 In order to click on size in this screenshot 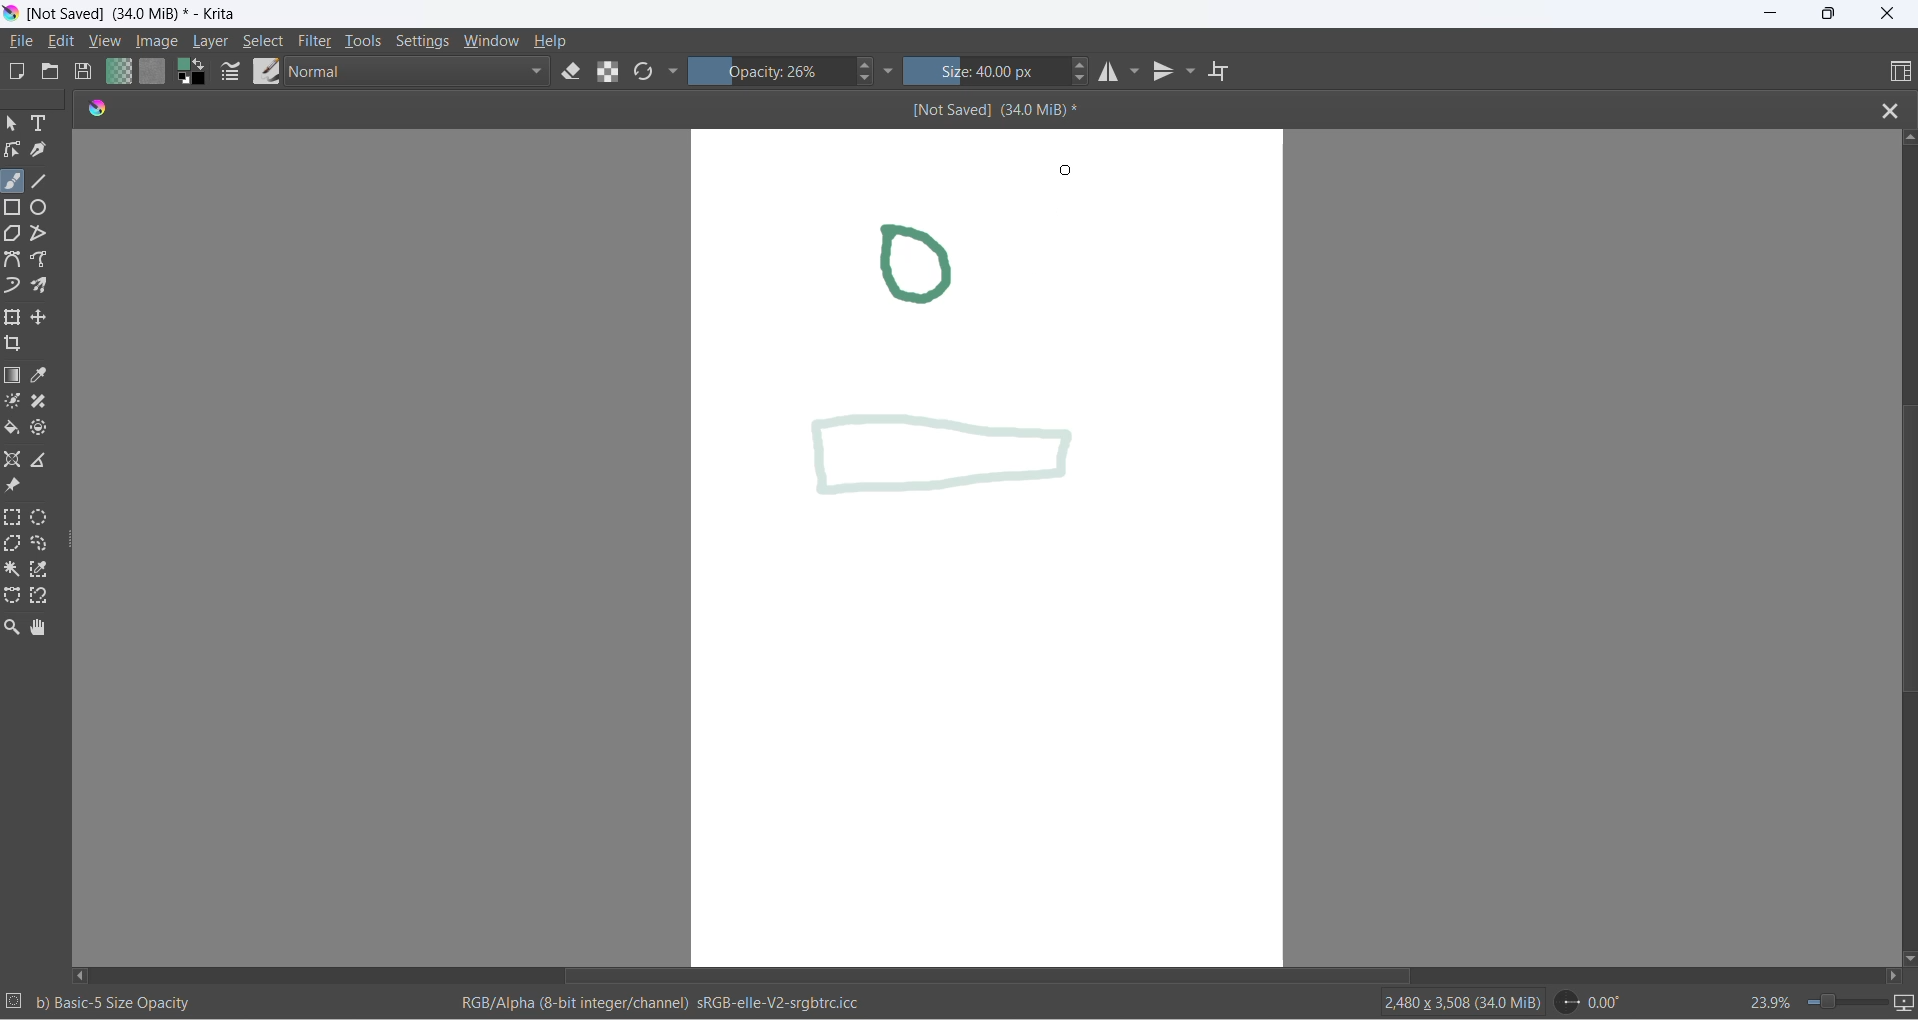, I will do `click(986, 71)`.